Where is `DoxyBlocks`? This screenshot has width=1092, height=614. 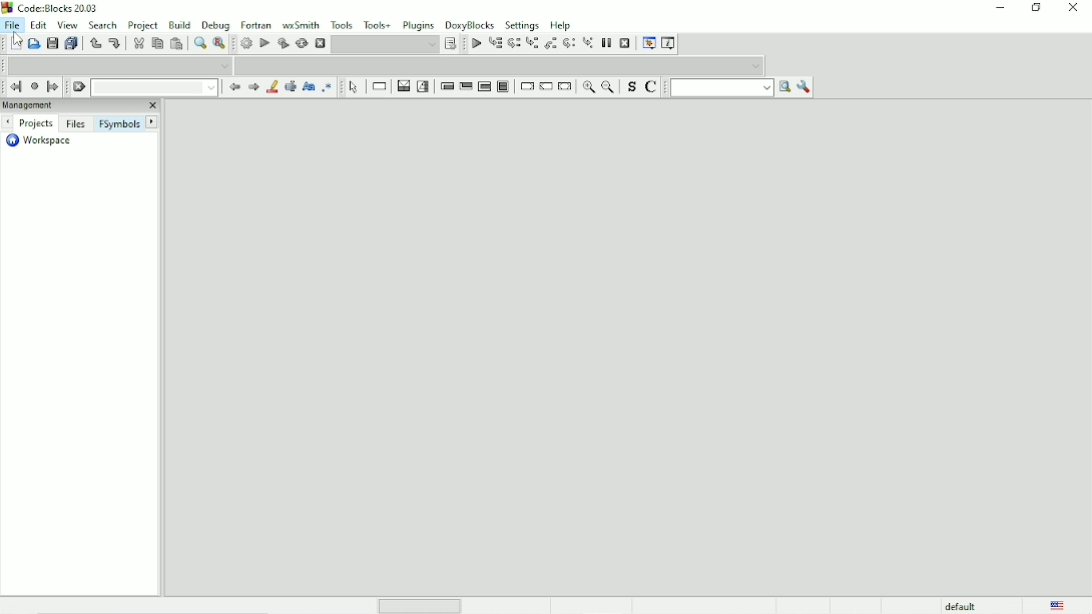
DoxyBlocks is located at coordinates (470, 24).